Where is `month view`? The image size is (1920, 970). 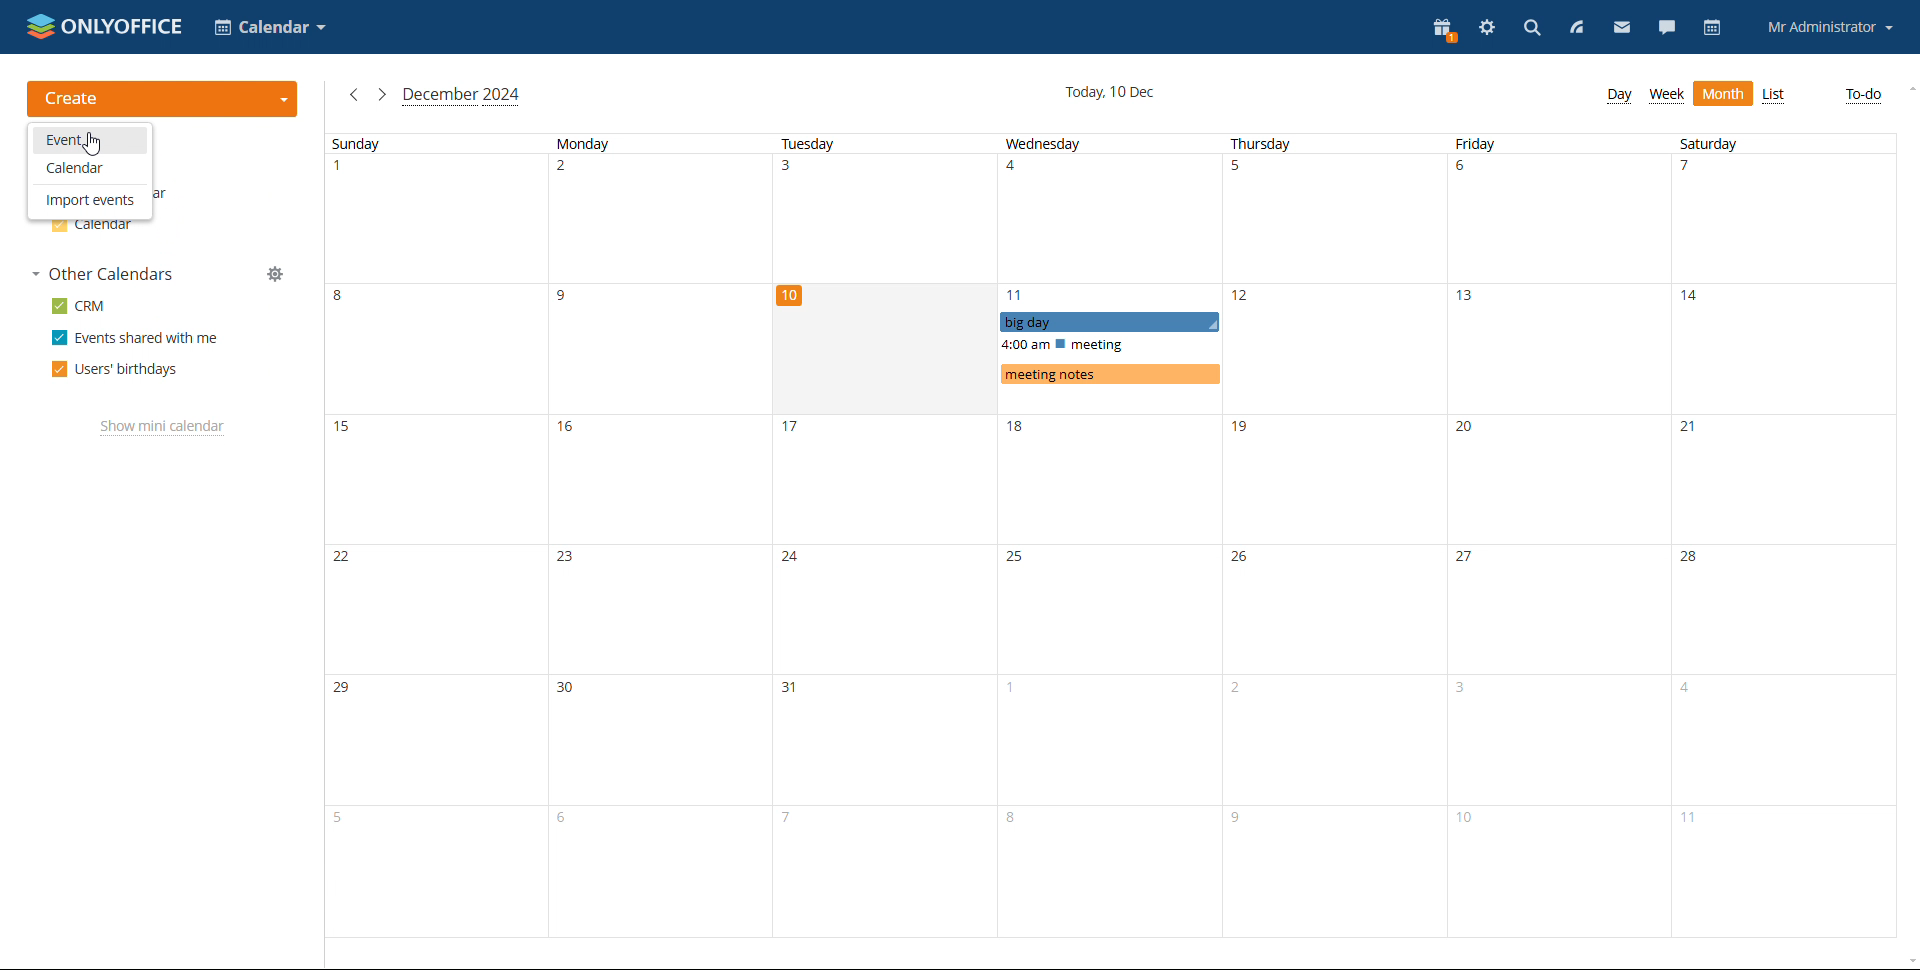
month view is located at coordinates (1725, 94).